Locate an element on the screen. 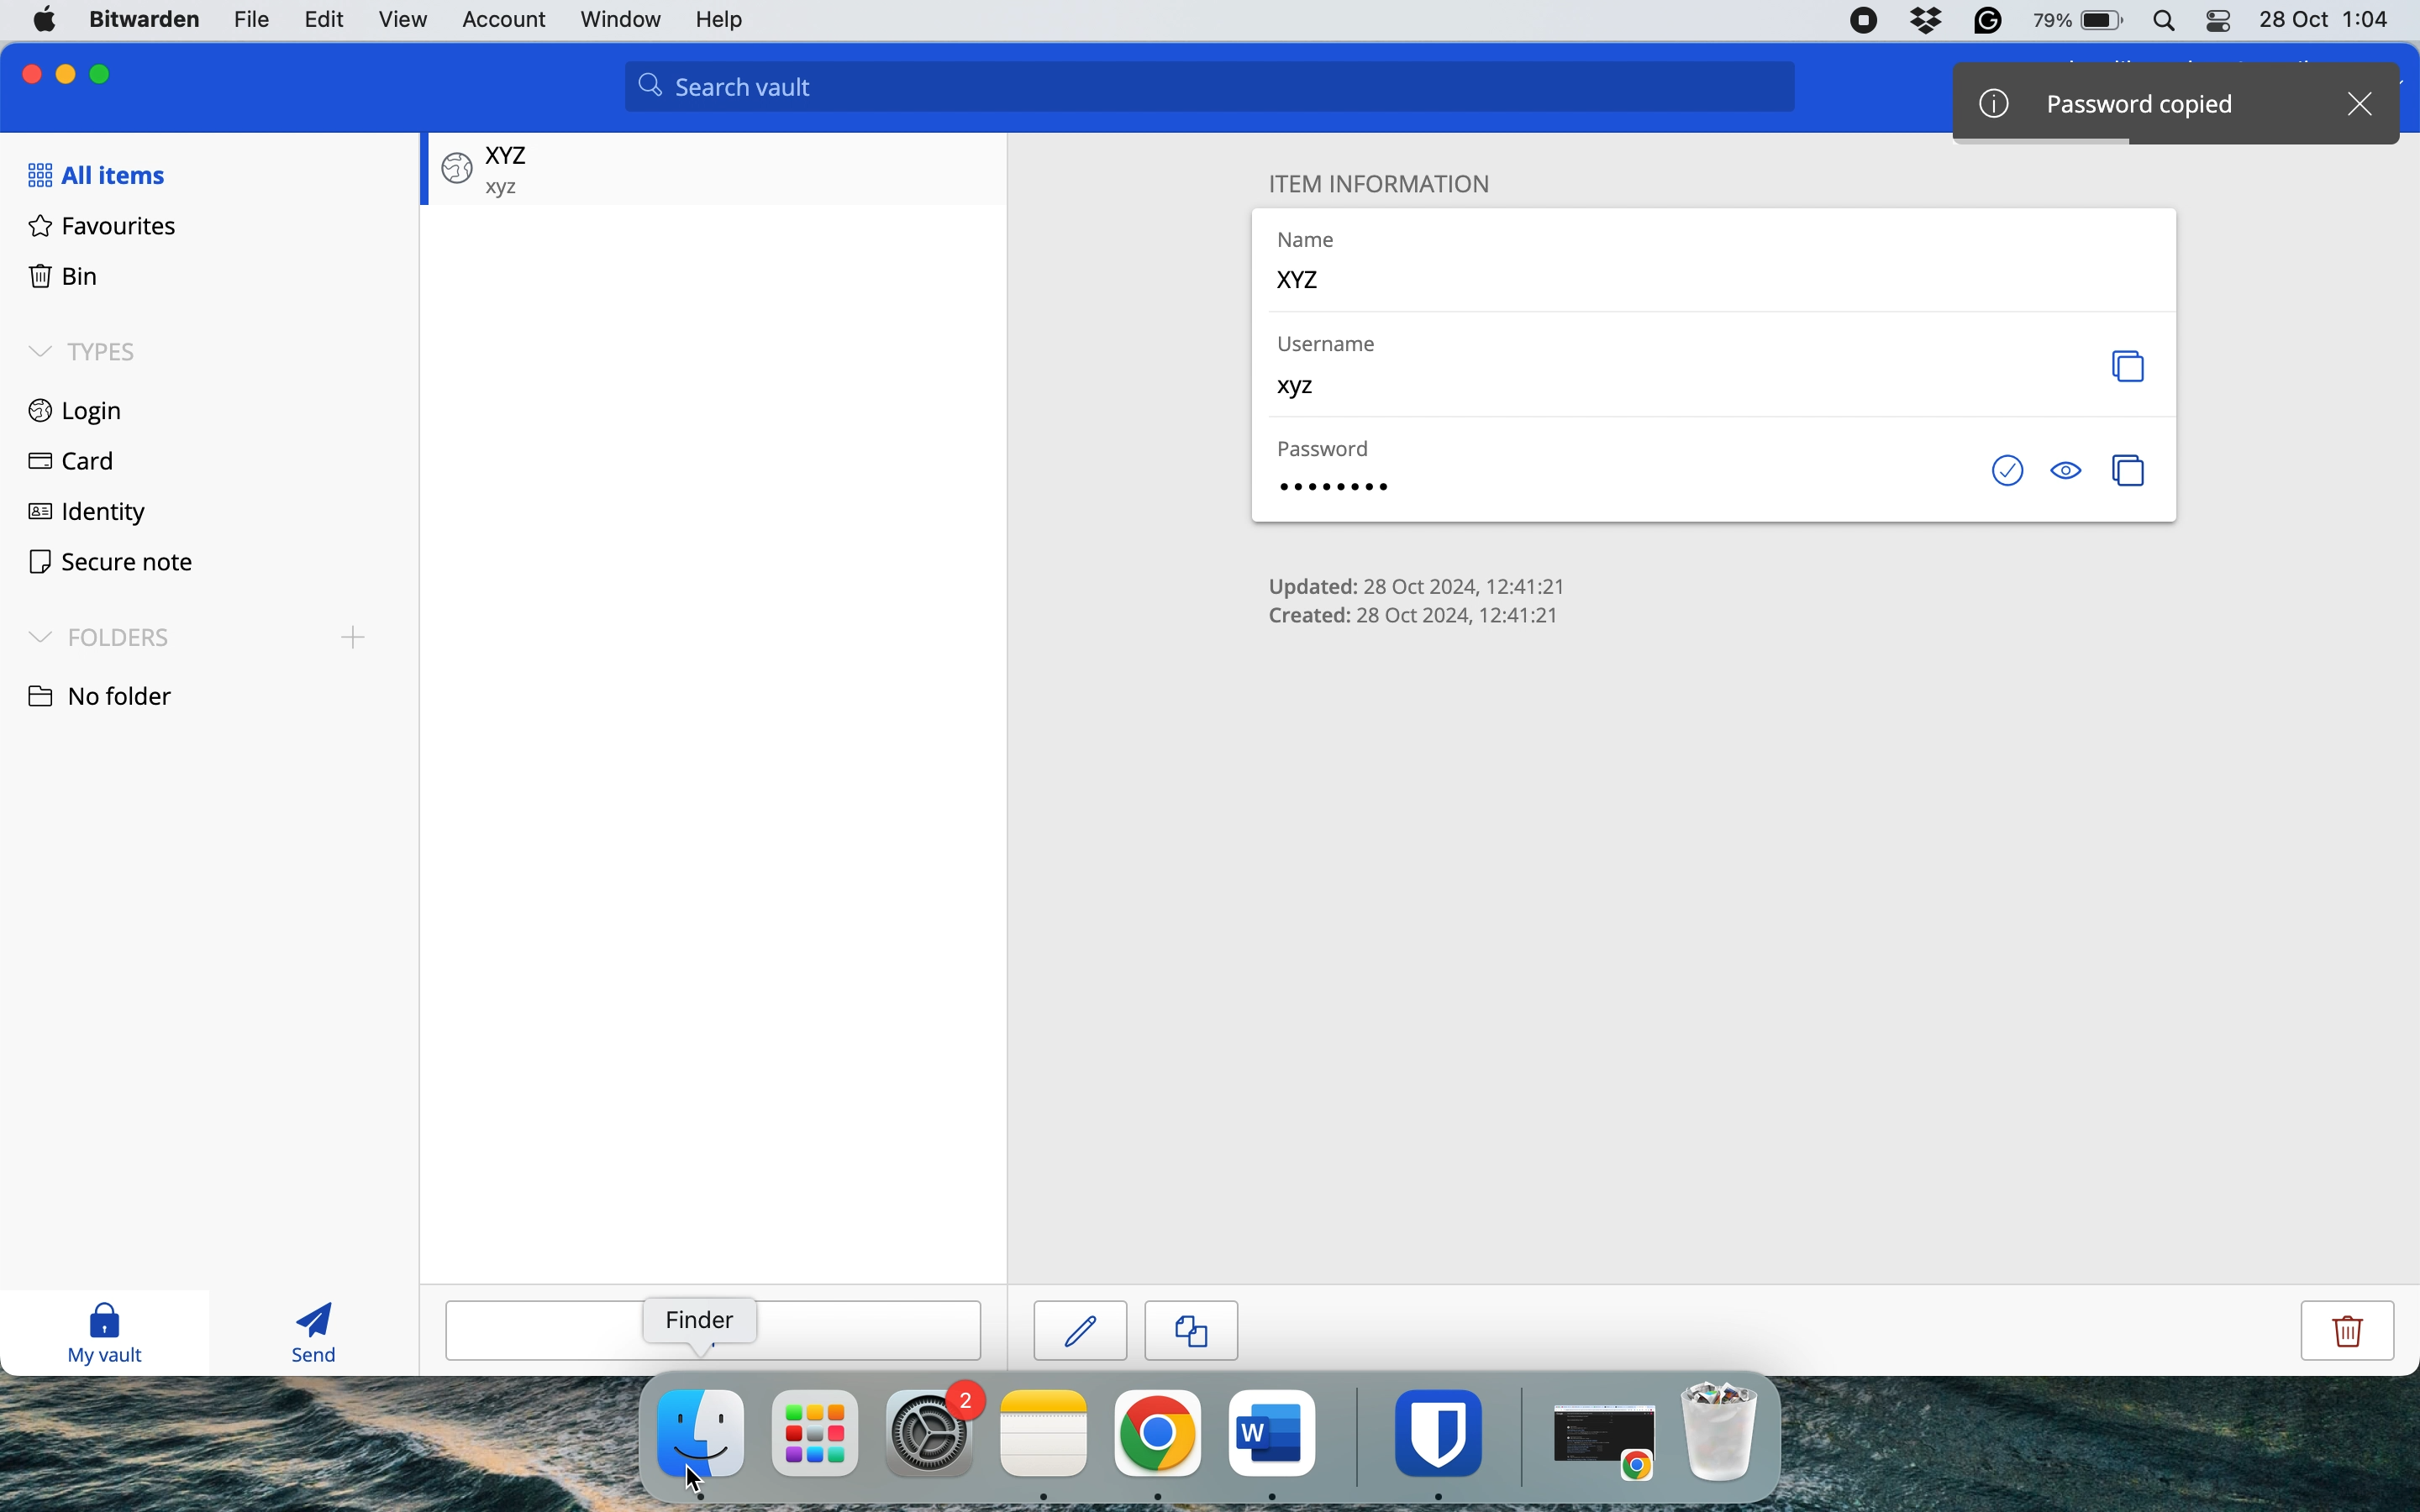 This screenshot has height=1512, width=2420. password copied is located at coordinates (2141, 102).